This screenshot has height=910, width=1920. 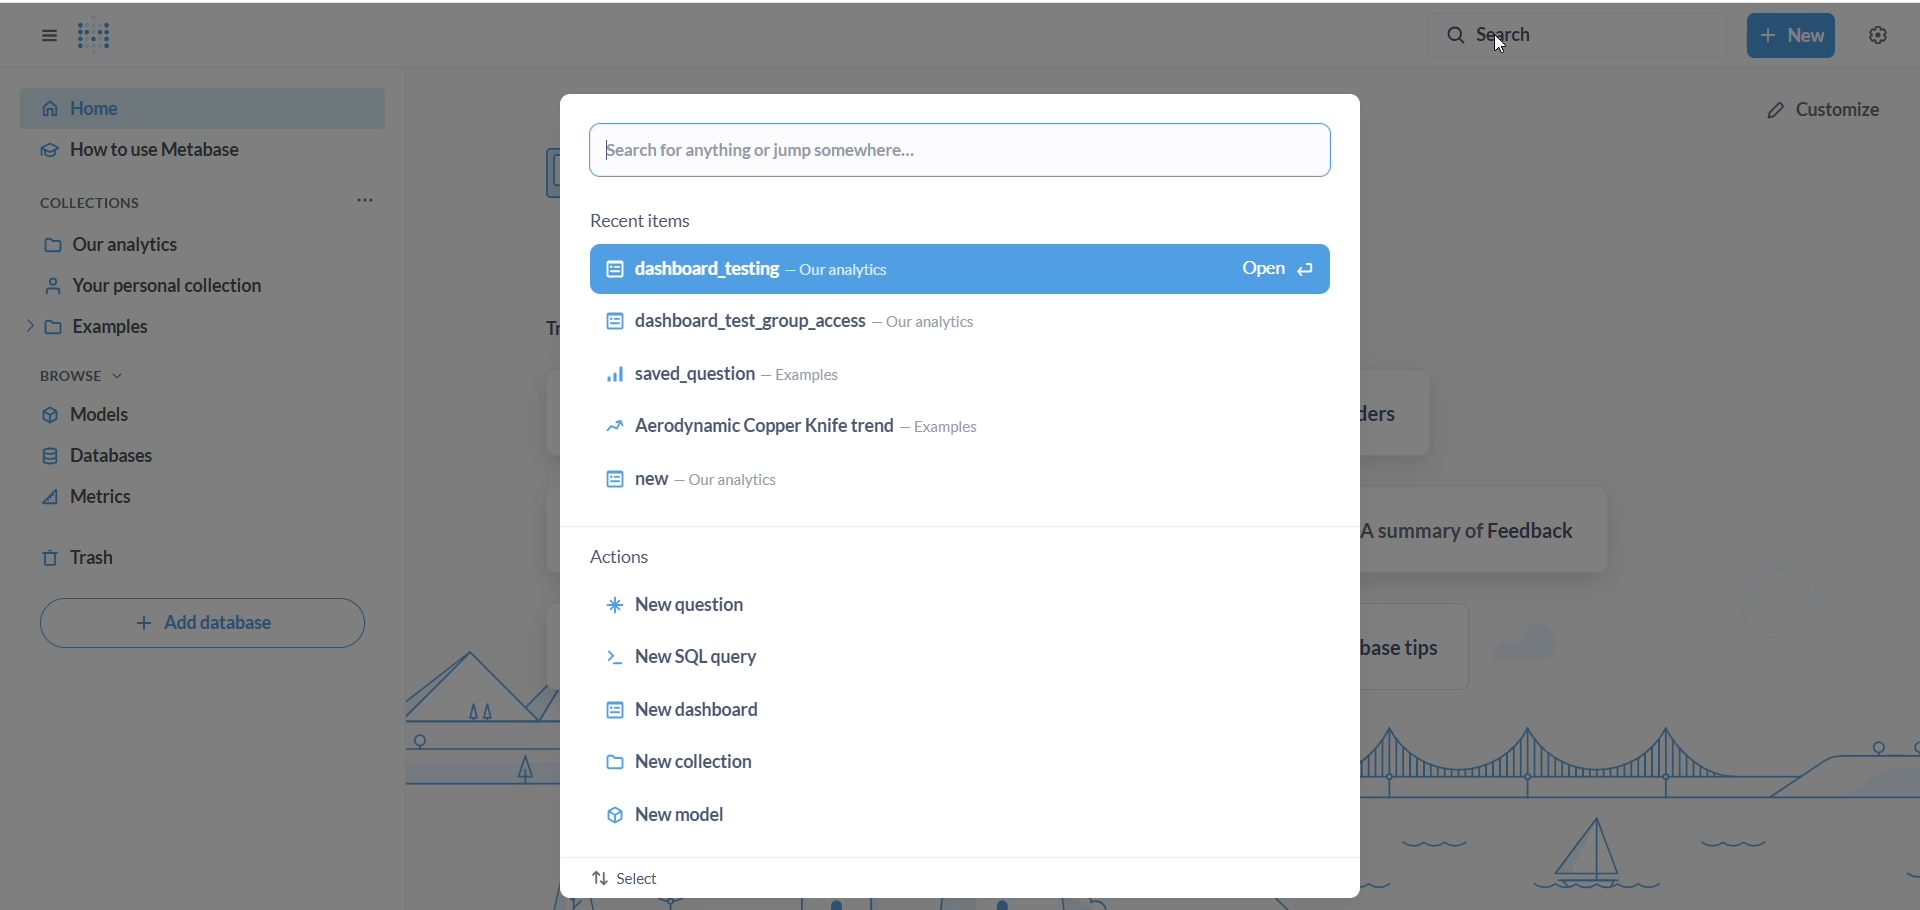 What do you see at coordinates (205, 285) in the screenshot?
I see `your personal collection` at bounding box center [205, 285].